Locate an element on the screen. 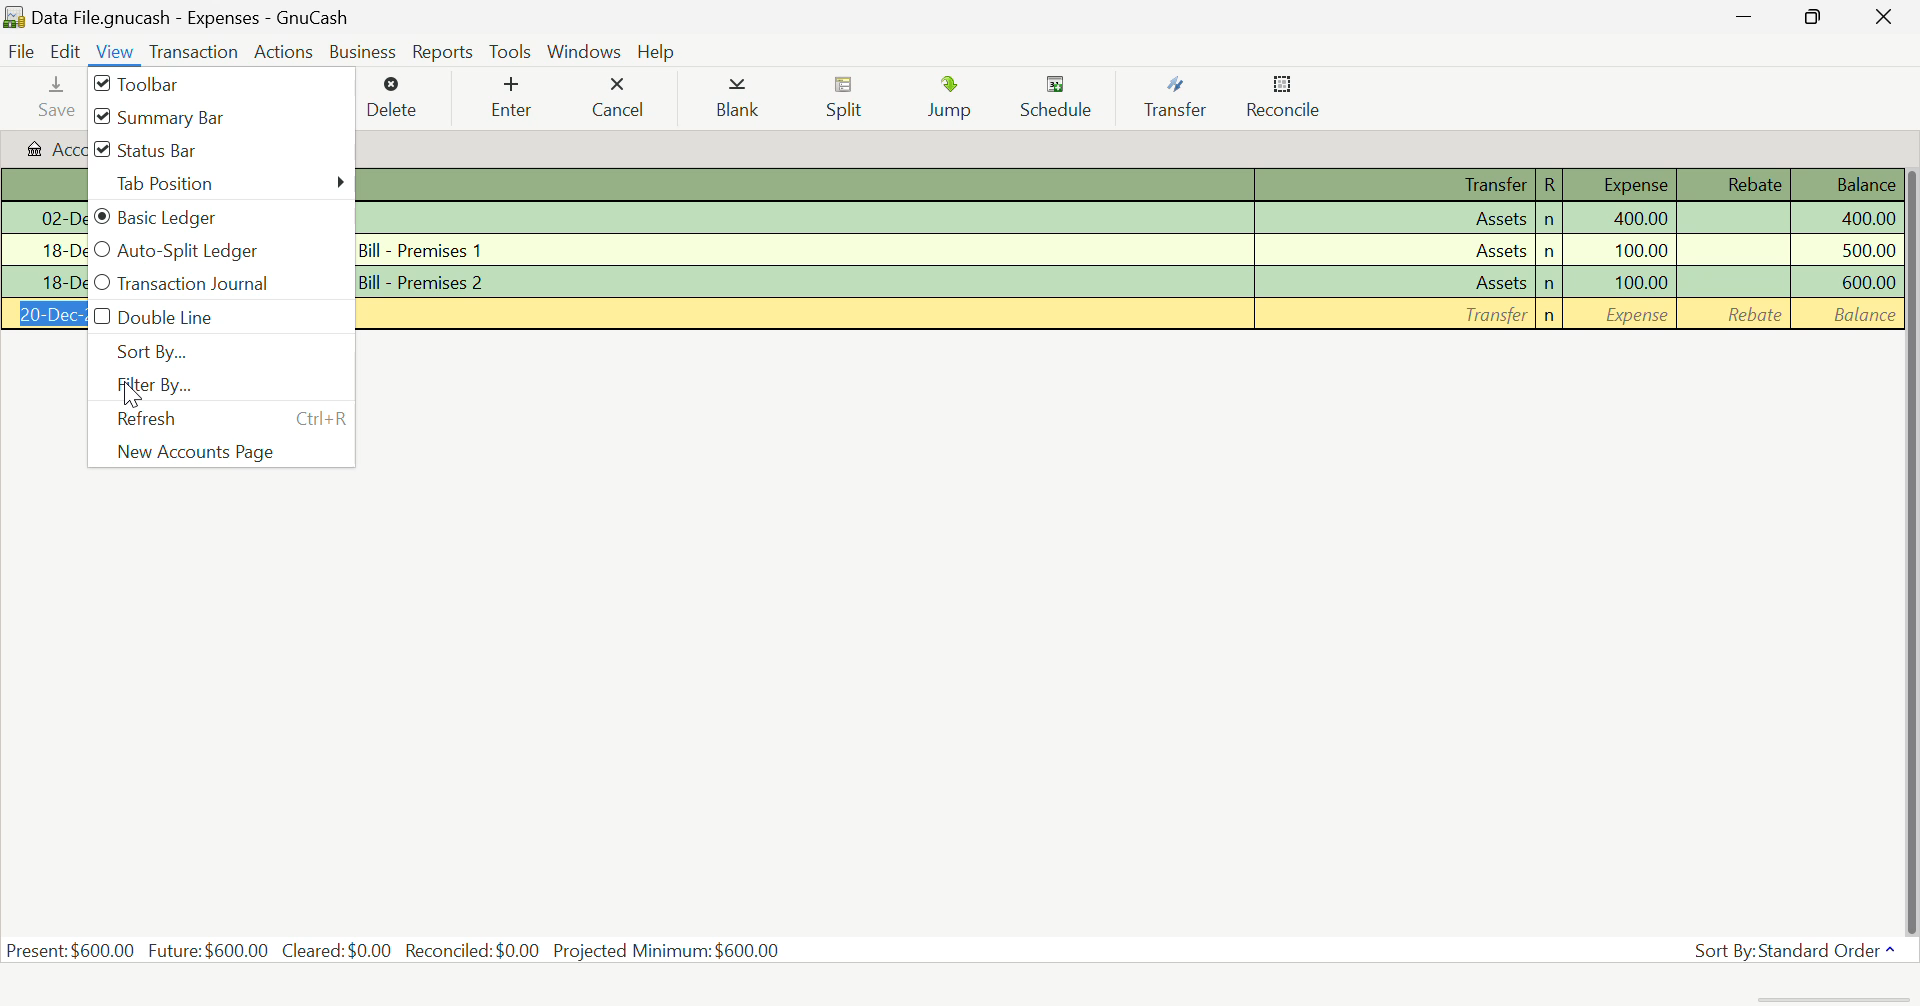 Image resolution: width=1920 pixels, height=1006 pixels. Transfer is located at coordinates (1397, 185).